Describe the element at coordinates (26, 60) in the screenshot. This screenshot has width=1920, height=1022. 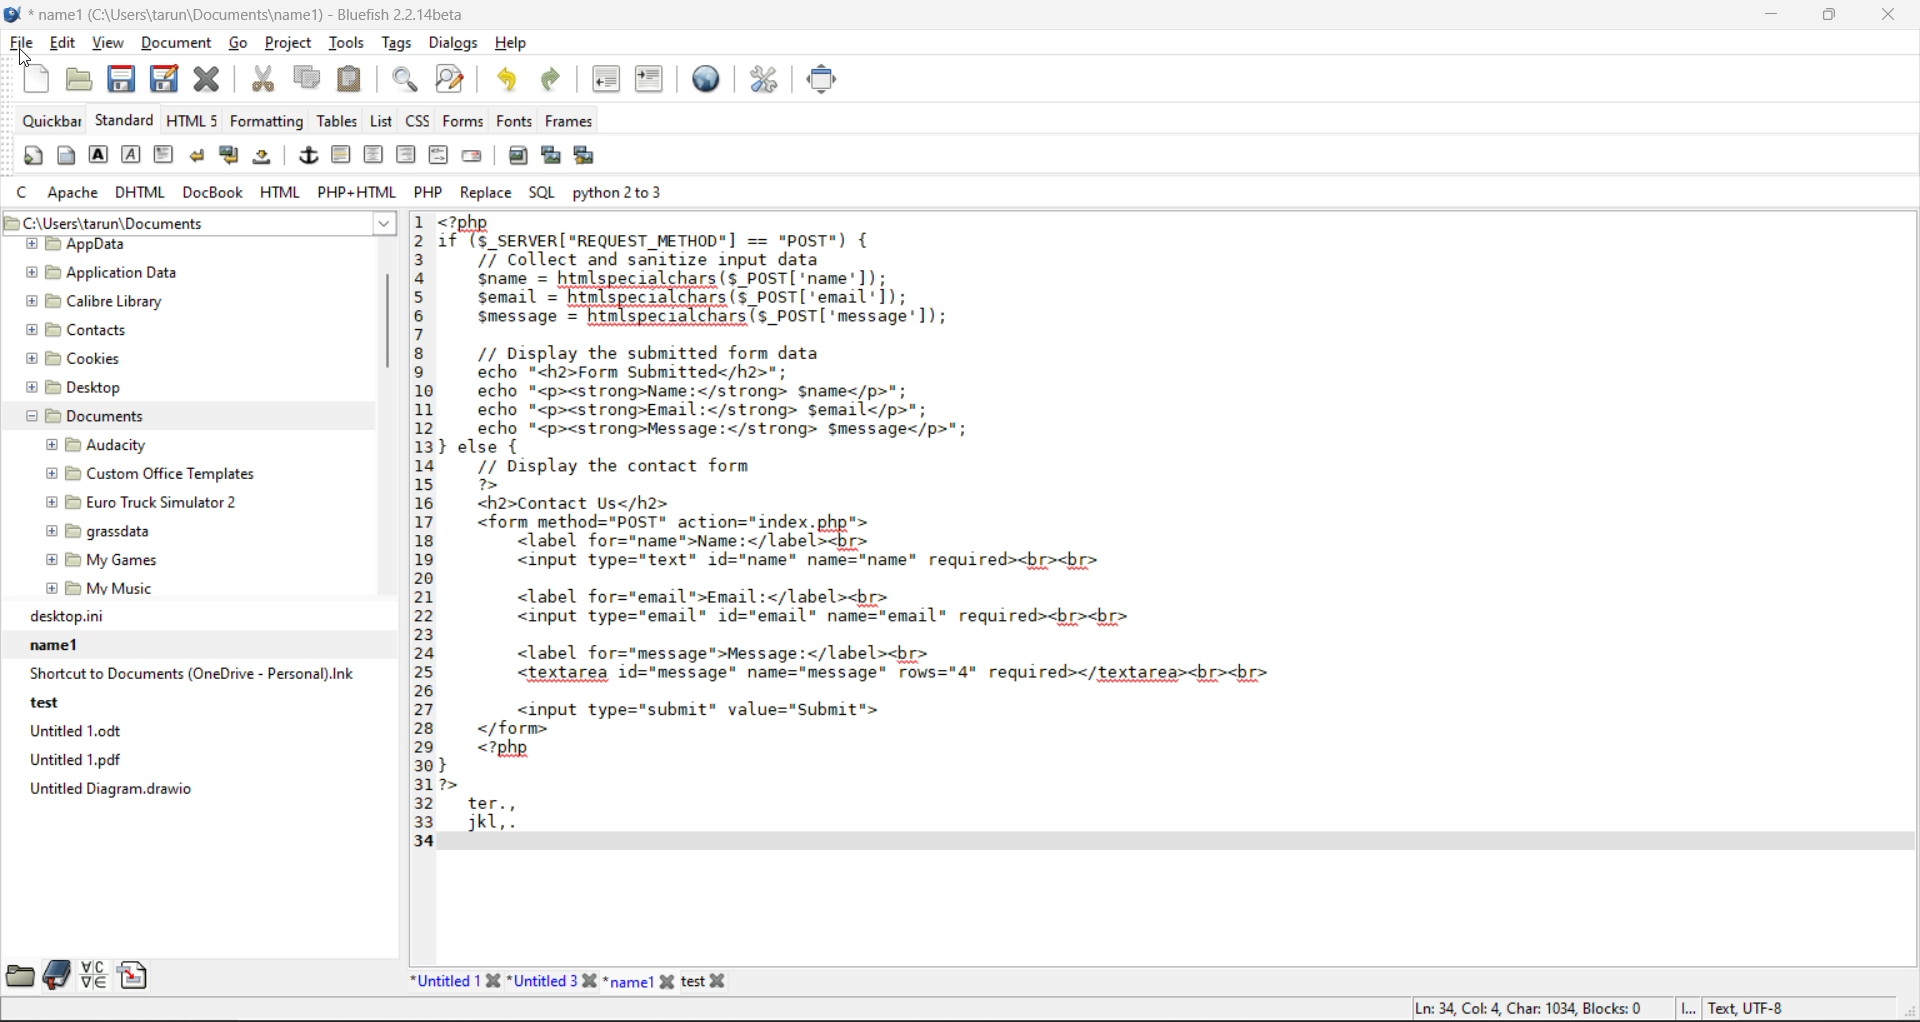
I see `Cursor` at that location.